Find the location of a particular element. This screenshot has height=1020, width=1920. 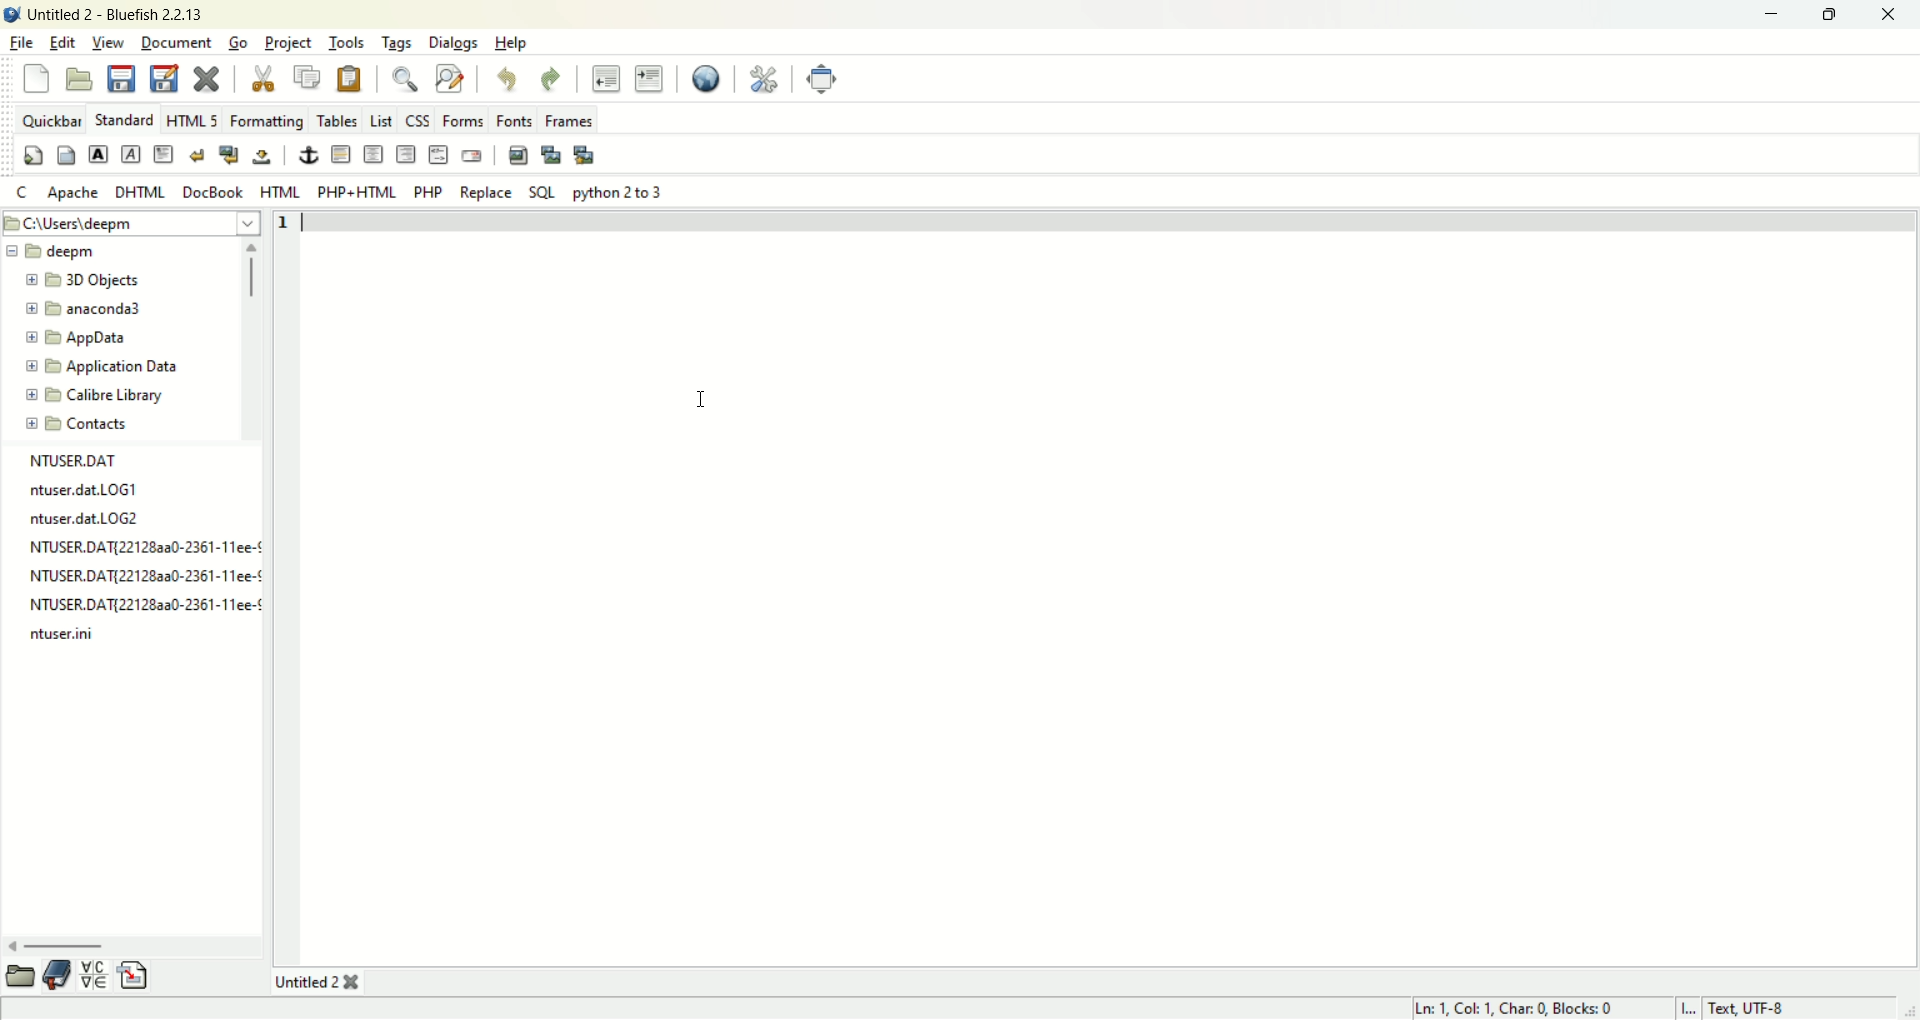

insert image is located at coordinates (517, 152).